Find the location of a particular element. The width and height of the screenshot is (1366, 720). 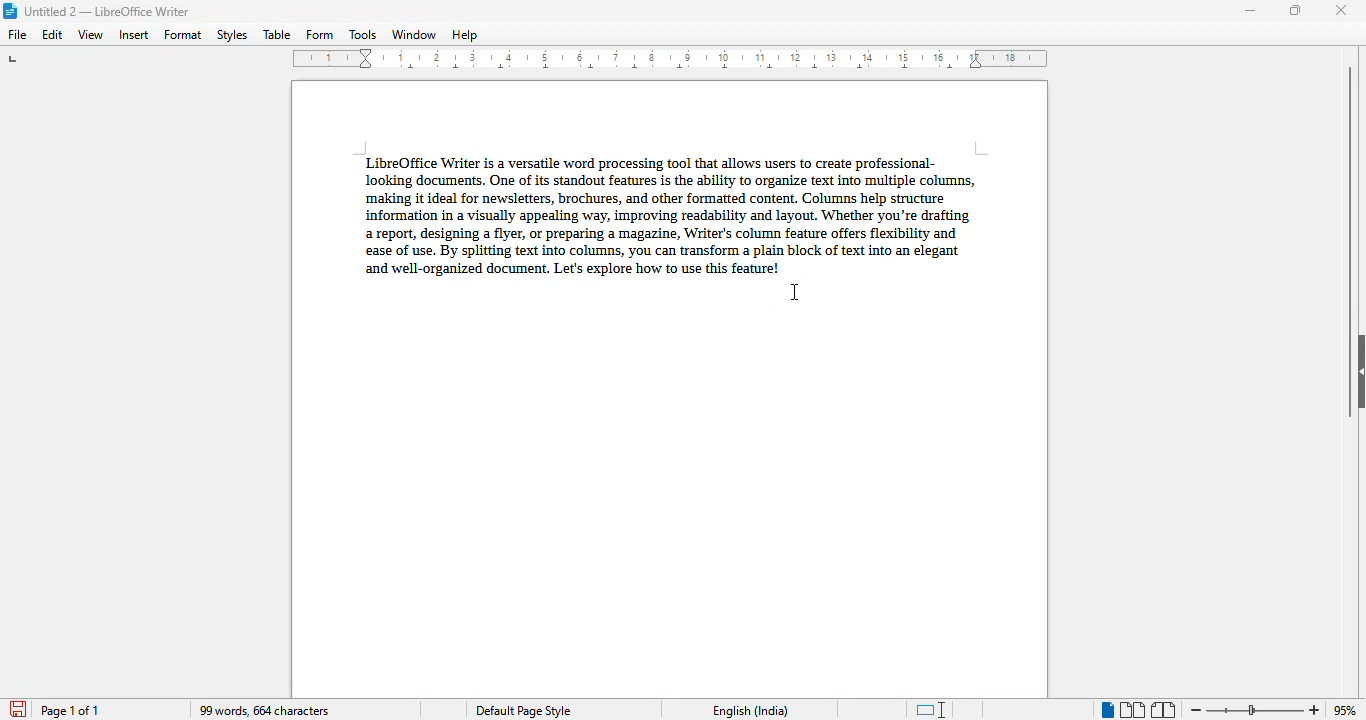

vertical scroll bar is located at coordinates (1351, 242).